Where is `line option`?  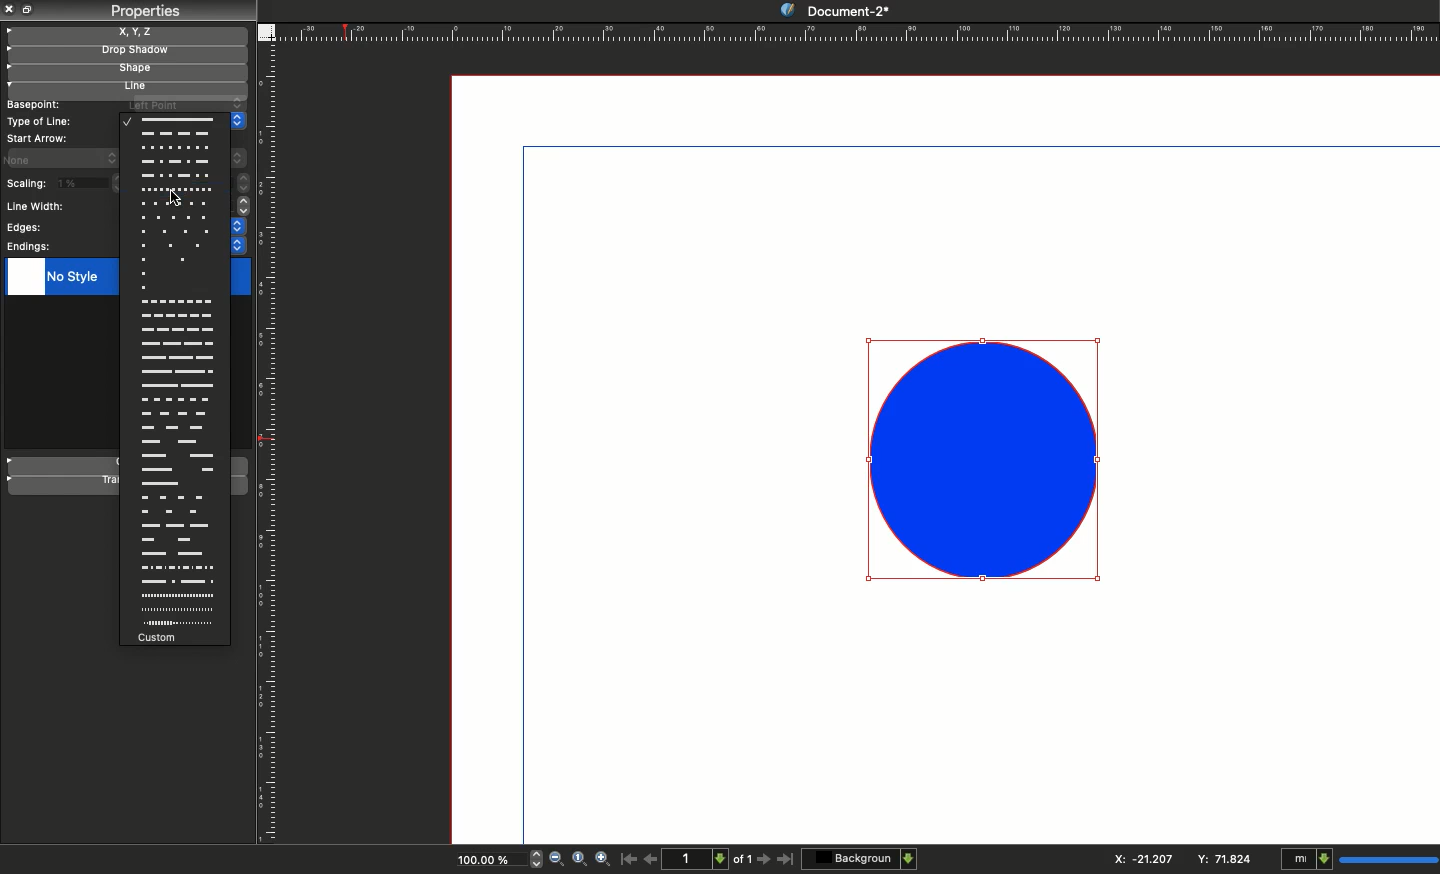 line option is located at coordinates (175, 162).